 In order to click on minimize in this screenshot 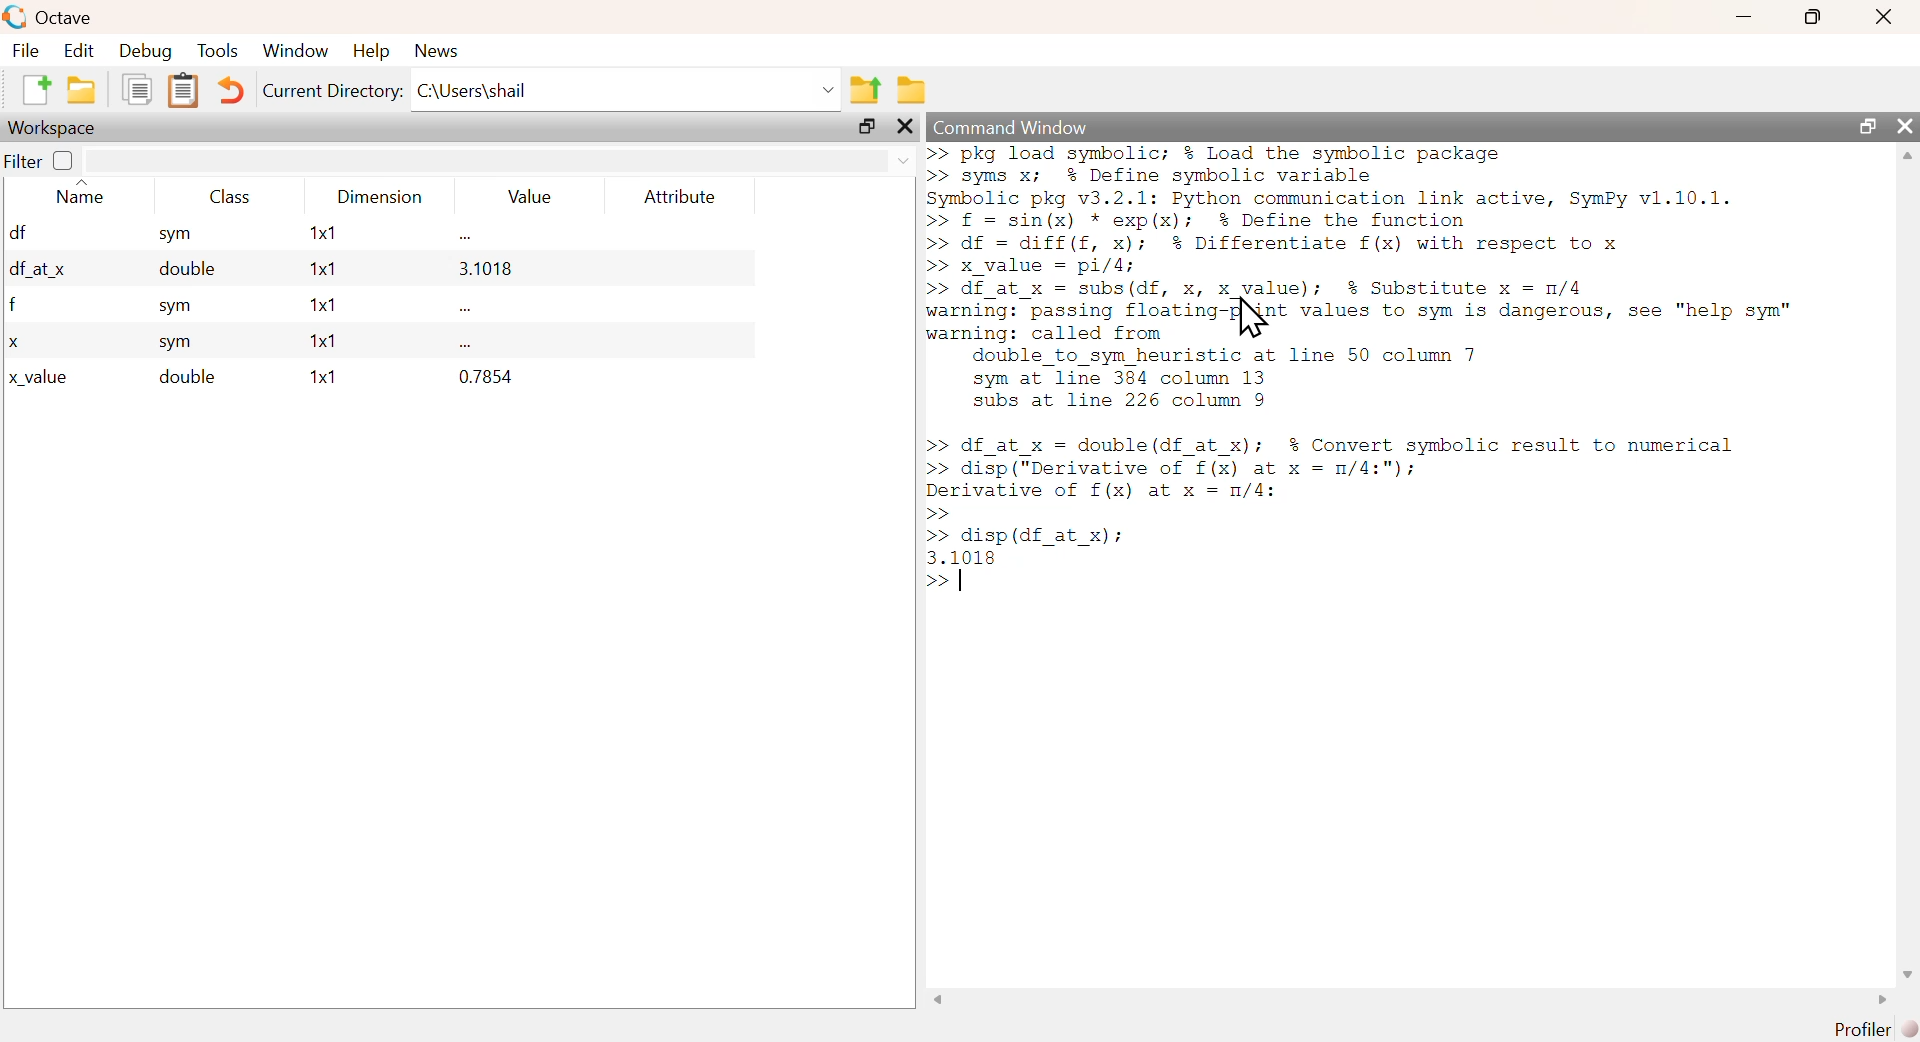, I will do `click(1744, 17)`.